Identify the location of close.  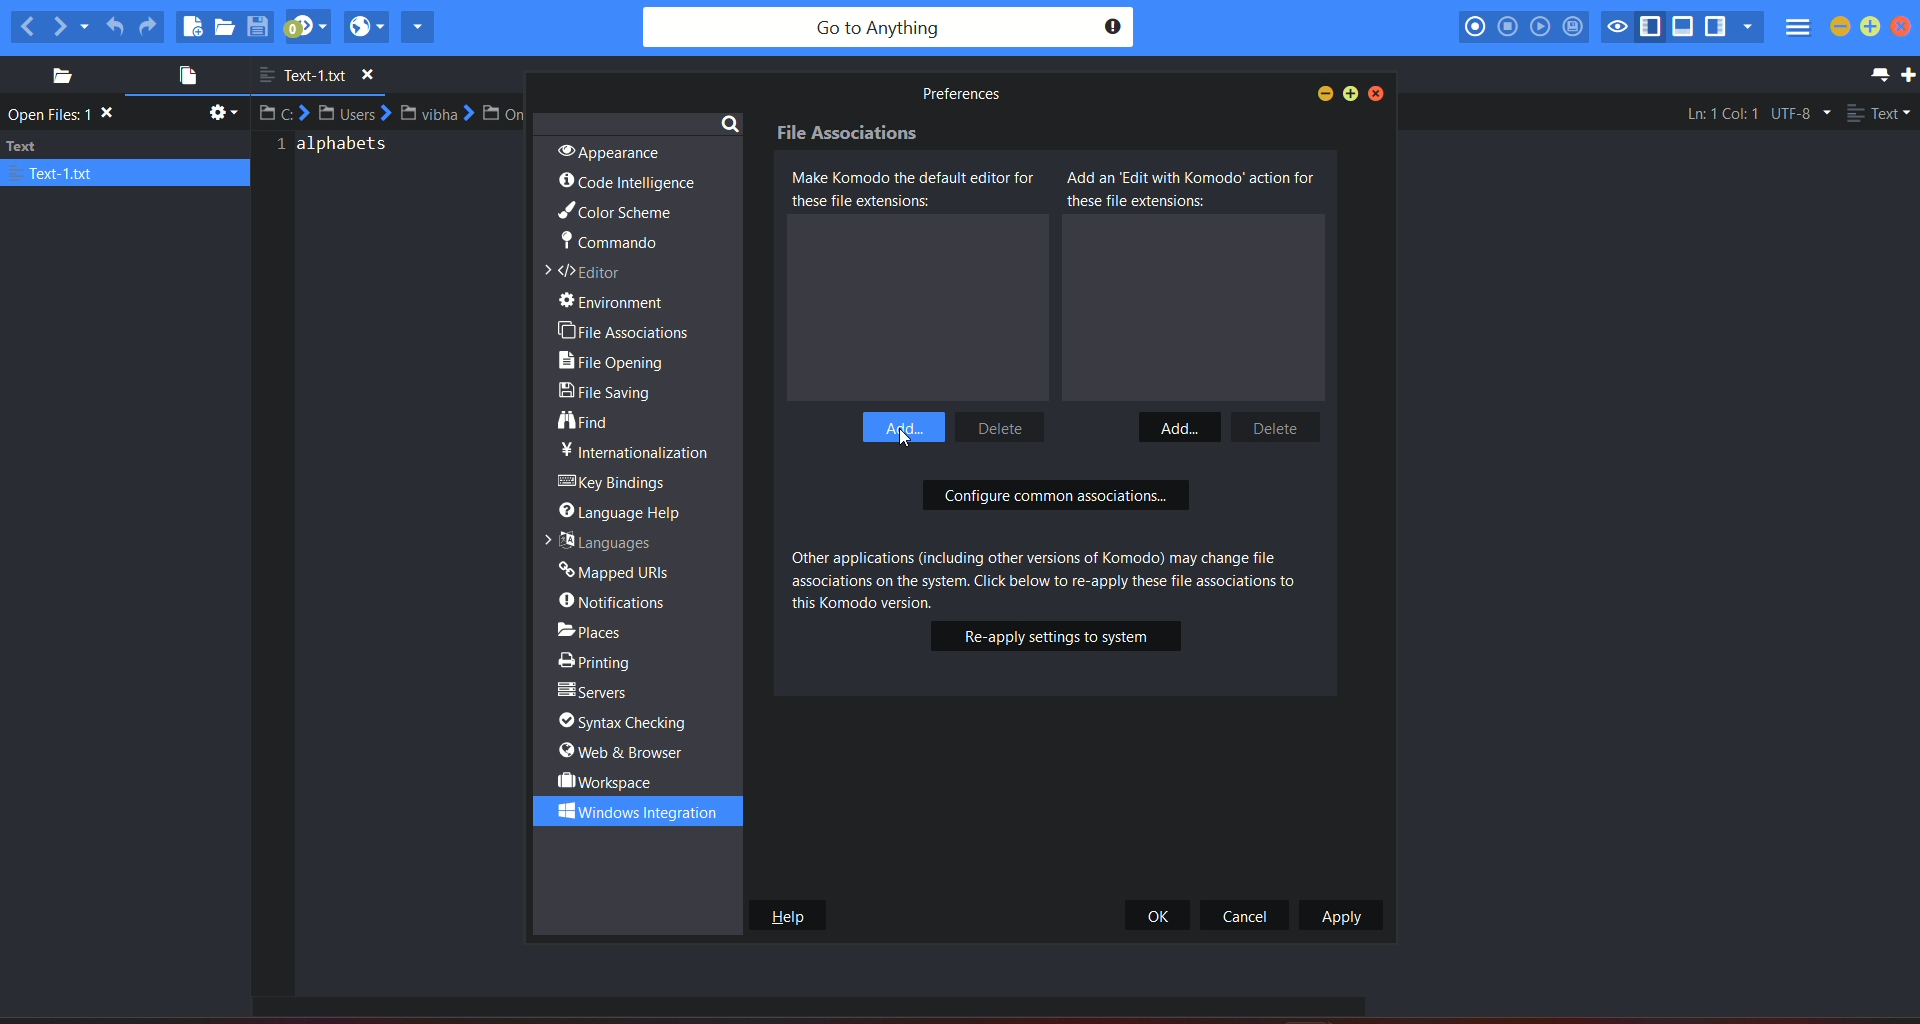
(1378, 93).